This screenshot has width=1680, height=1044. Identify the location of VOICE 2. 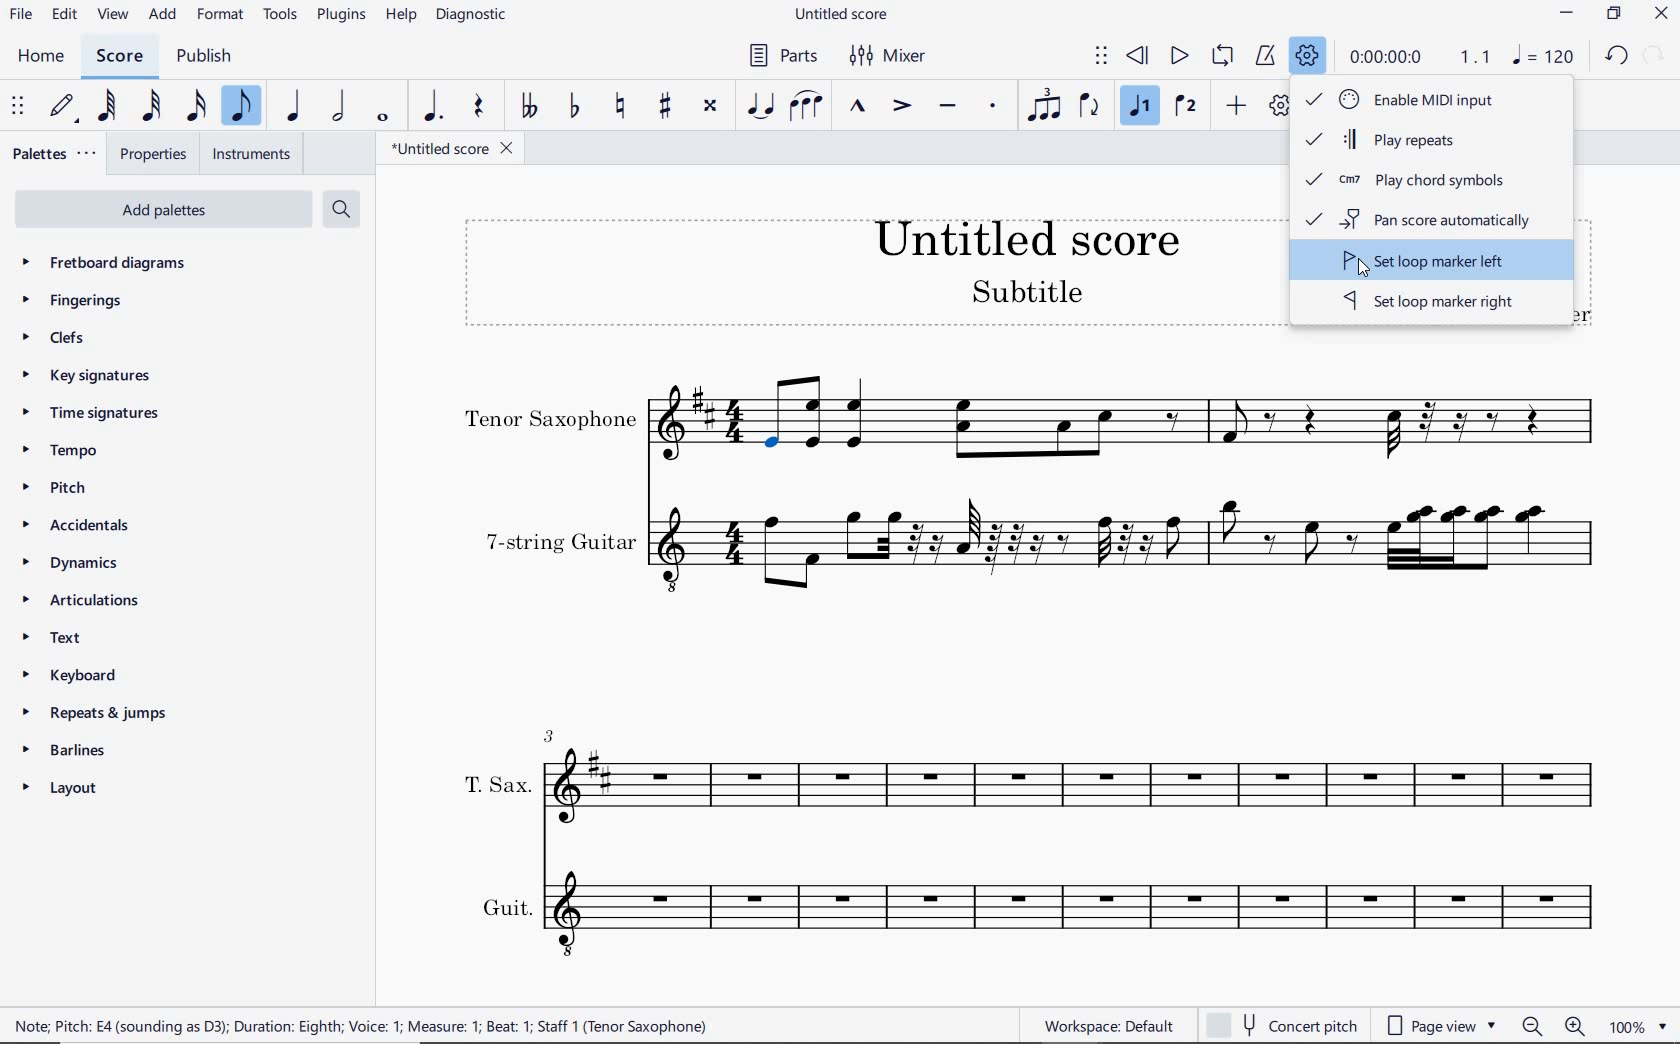
(1188, 107).